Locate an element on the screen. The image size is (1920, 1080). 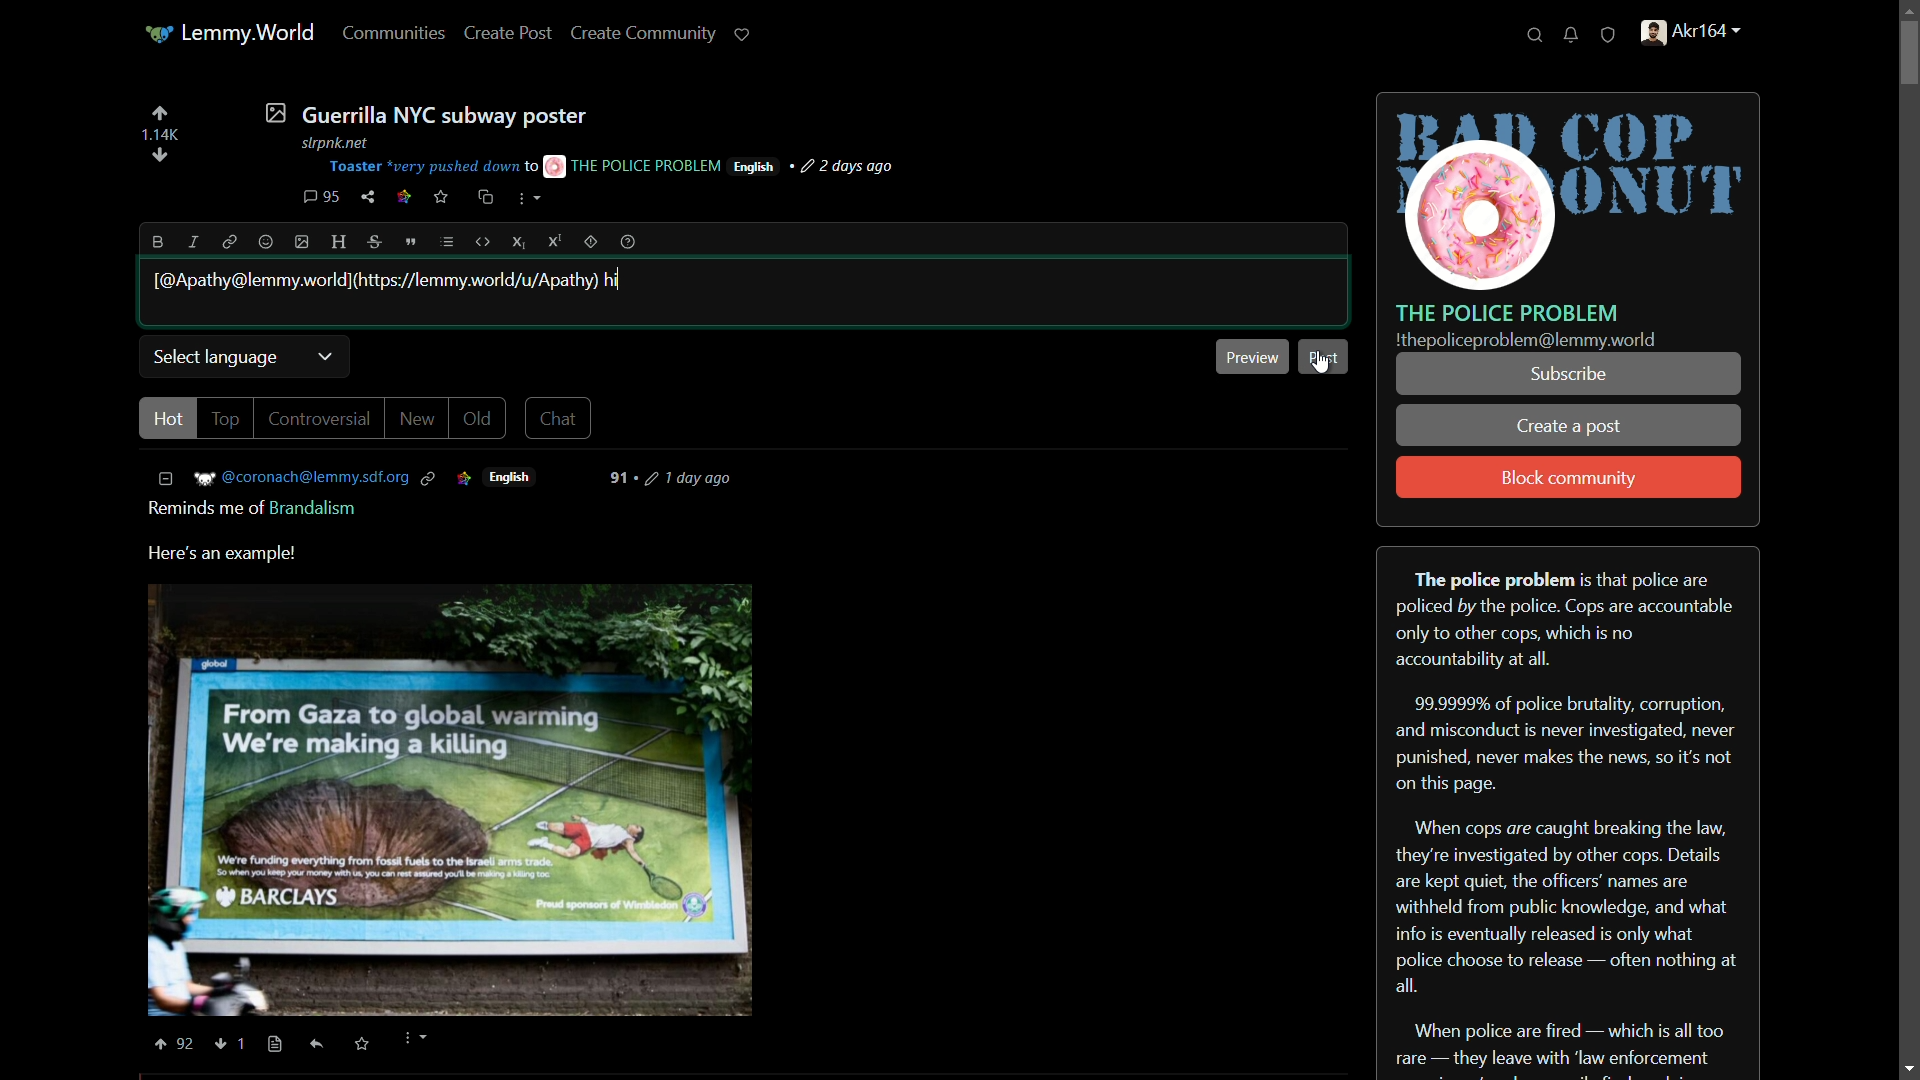
help is located at coordinates (628, 242).